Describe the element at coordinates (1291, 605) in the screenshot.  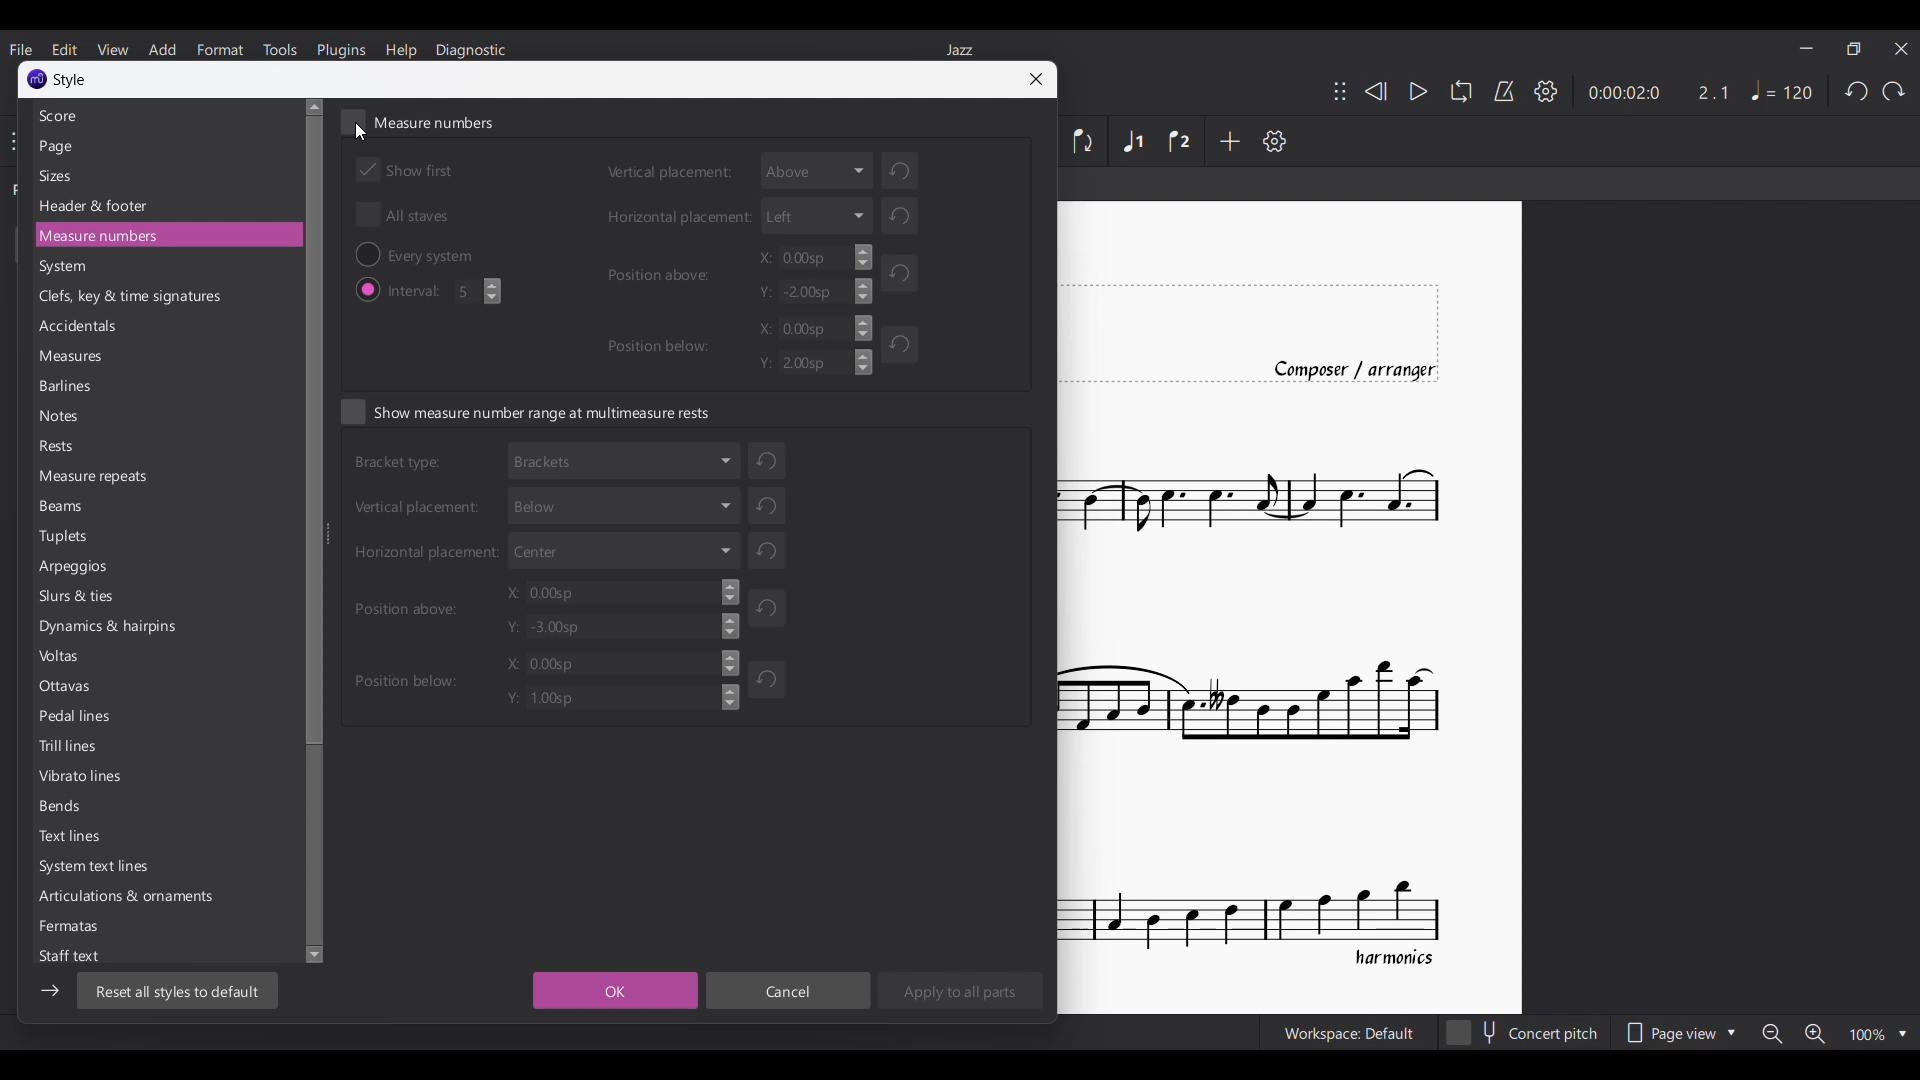
I see `Current score` at that location.